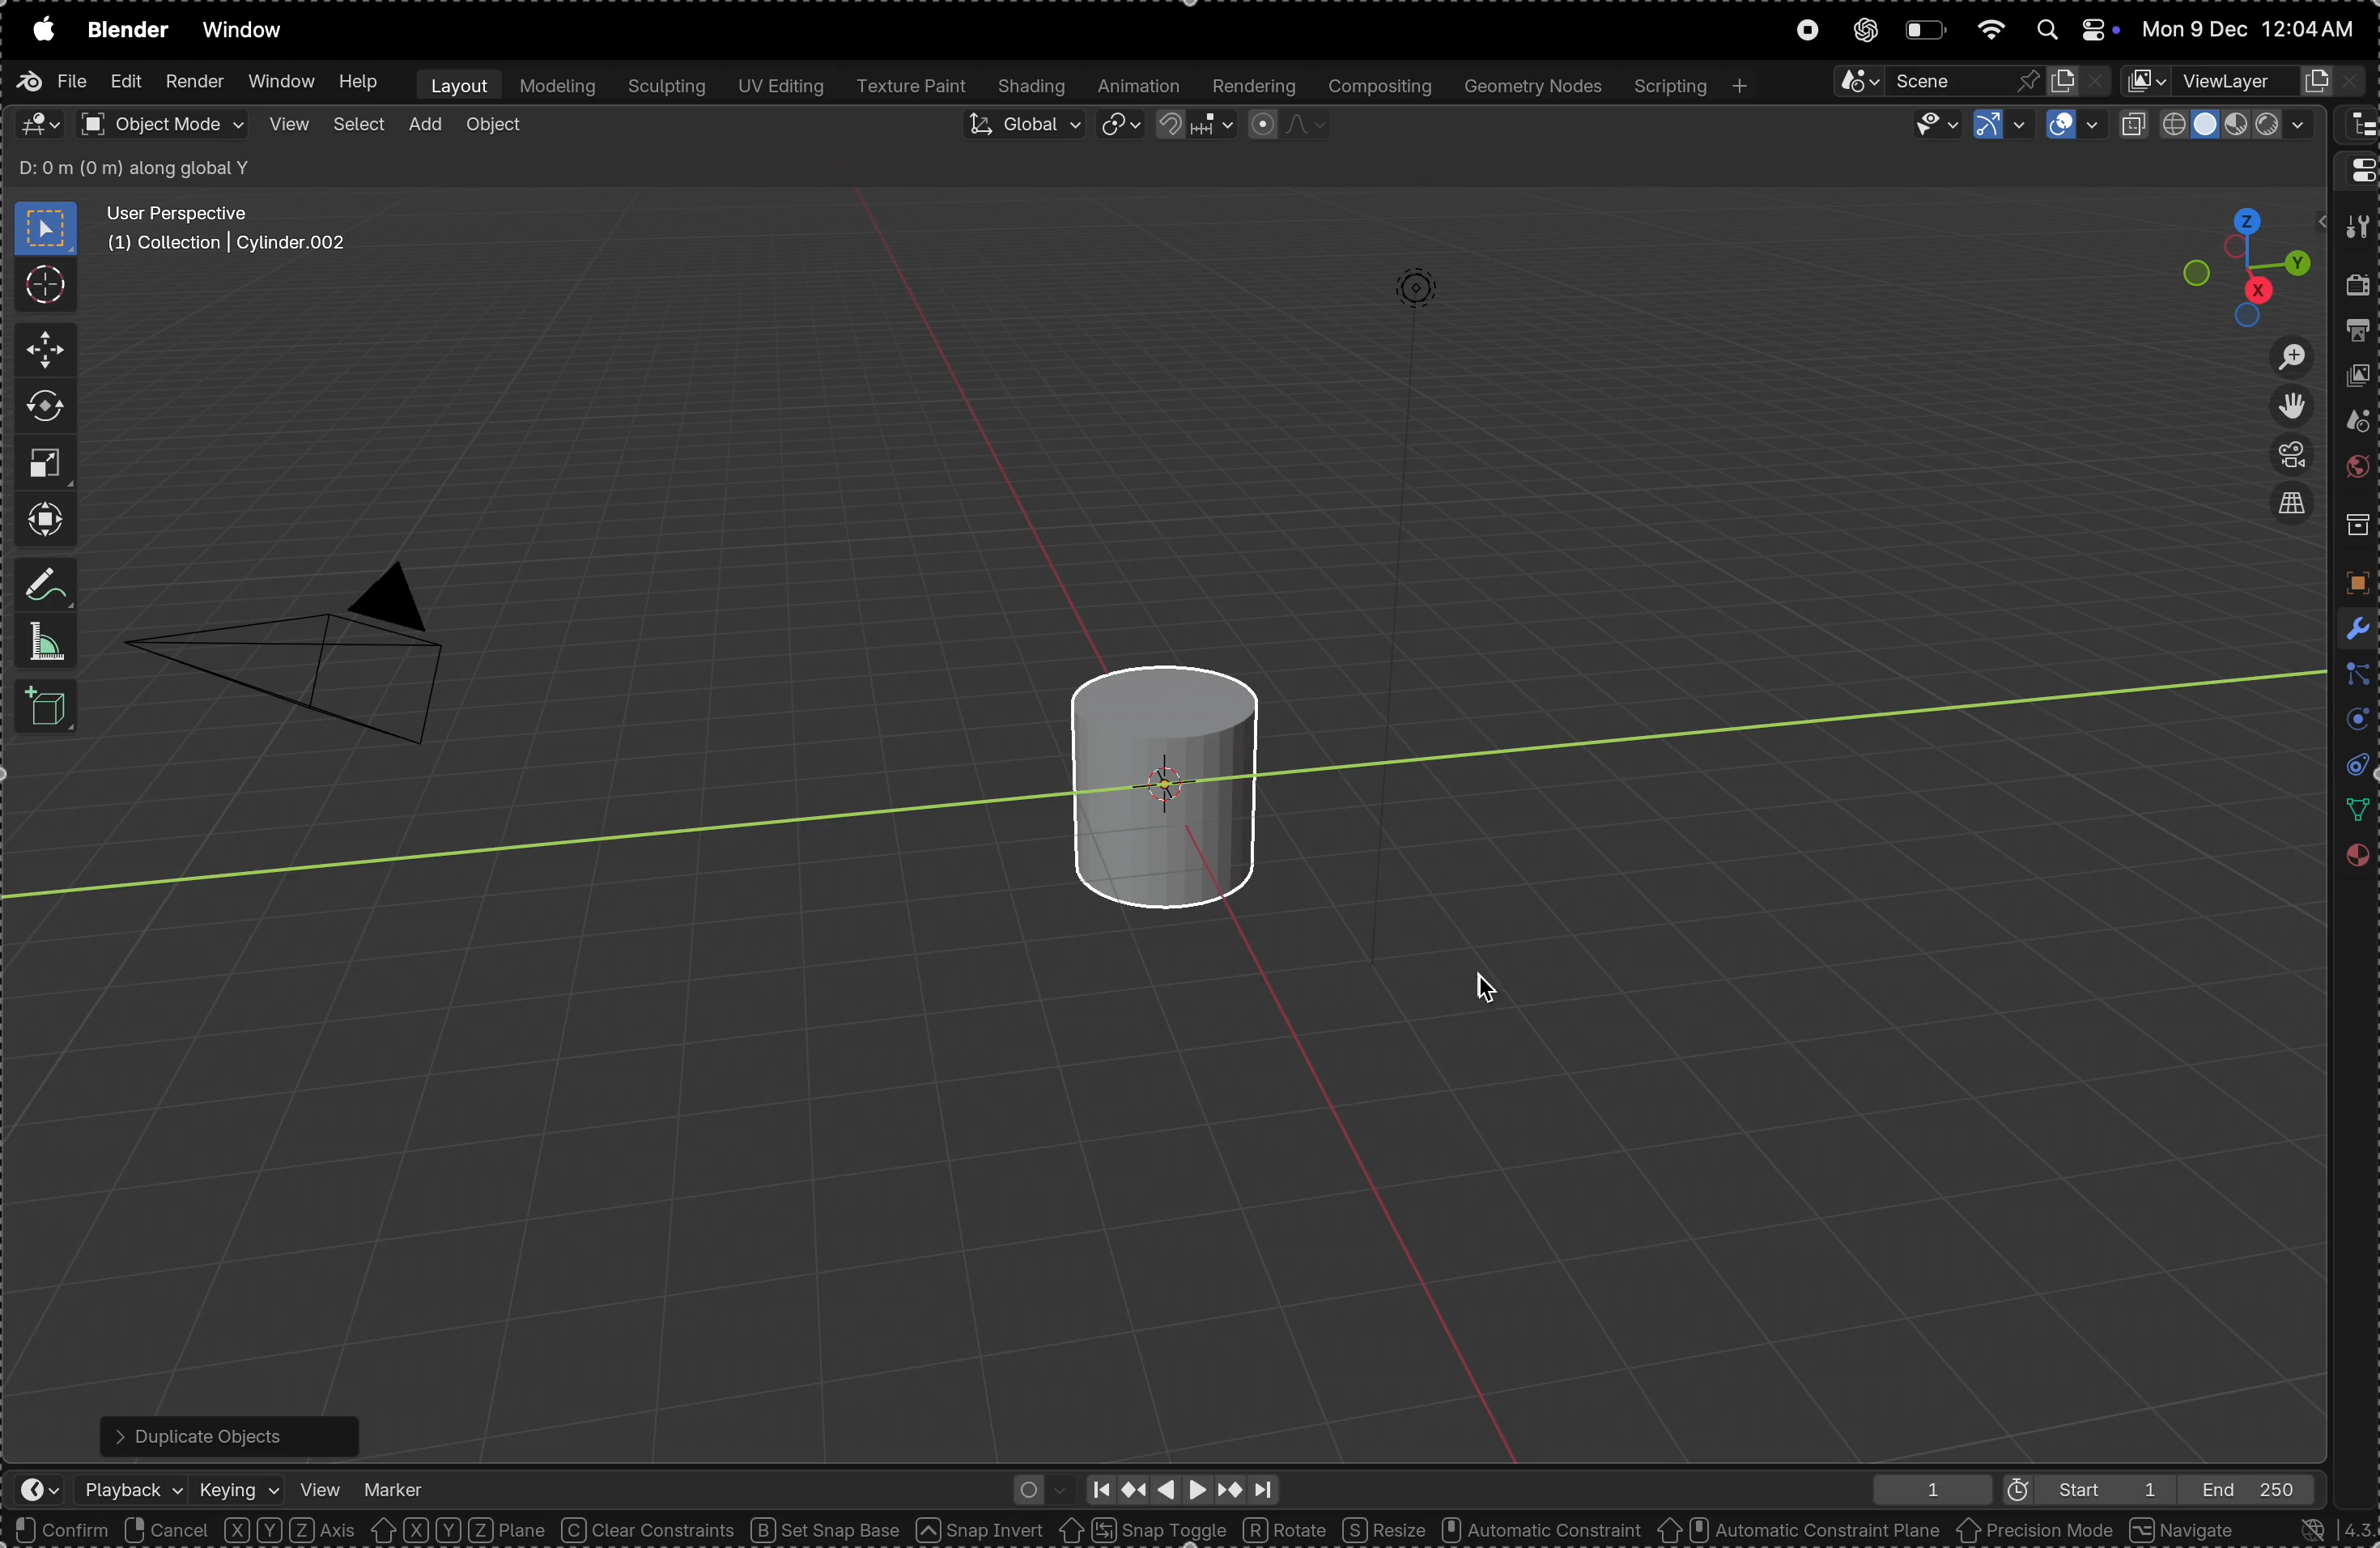 The height and width of the screenshot is (1548, 2380). I want to click on 1, so click(1924, 1489).